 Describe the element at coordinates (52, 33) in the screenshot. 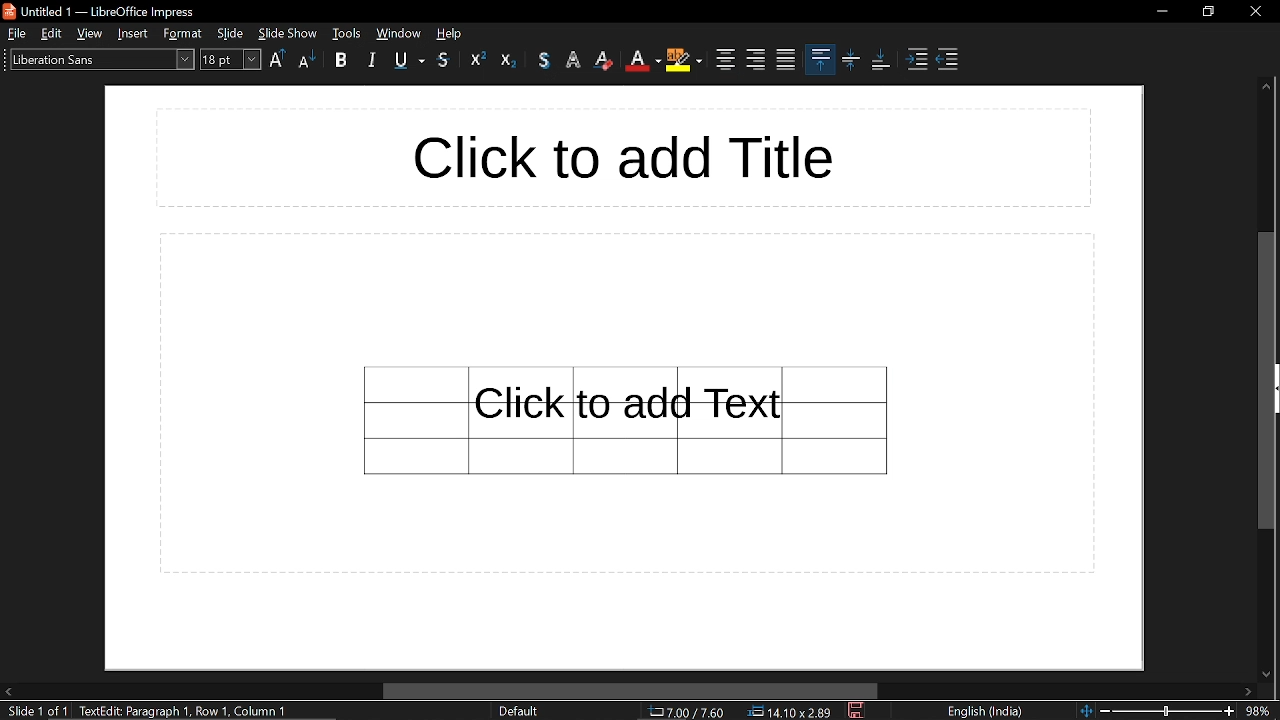

I see `edit` at that location.